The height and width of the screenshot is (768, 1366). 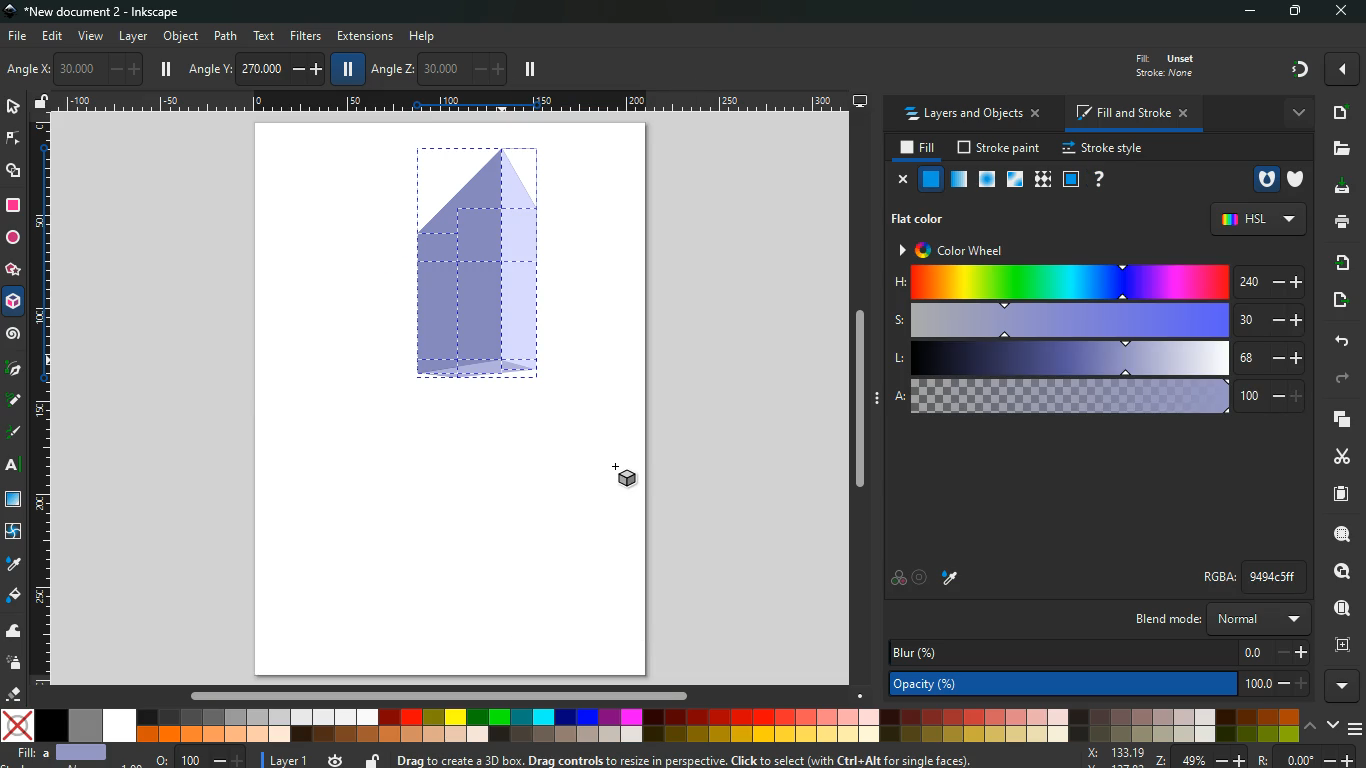 I want to click on opacity, so click(x=959, y=180).